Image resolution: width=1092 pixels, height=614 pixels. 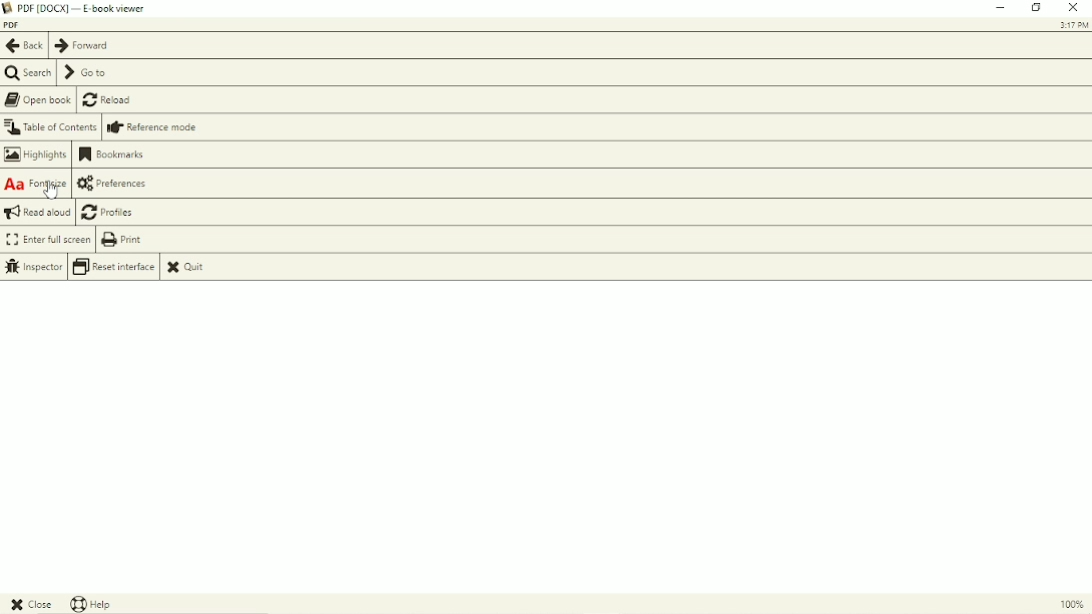 I want to click on Close, so click(x=31, y=604).